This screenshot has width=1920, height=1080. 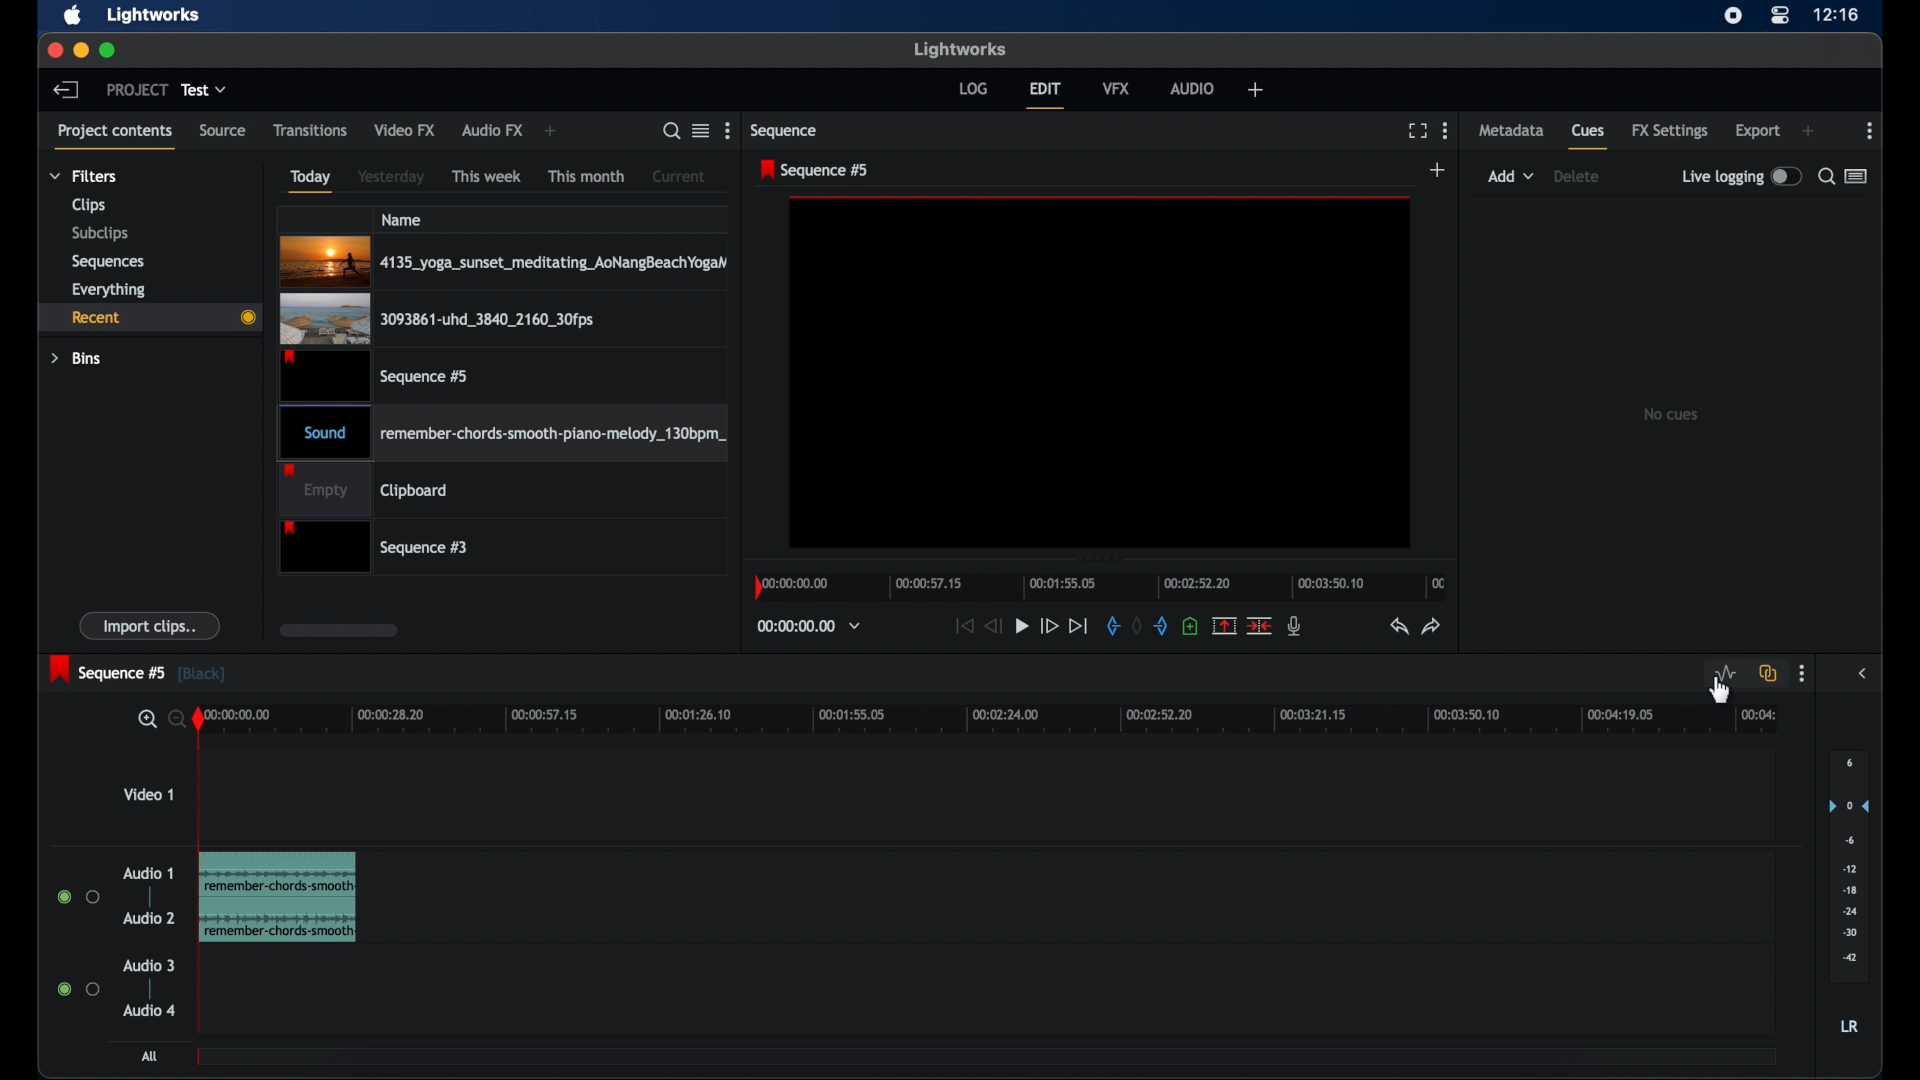 I want to click on minimize, so click(x=80, y=50).